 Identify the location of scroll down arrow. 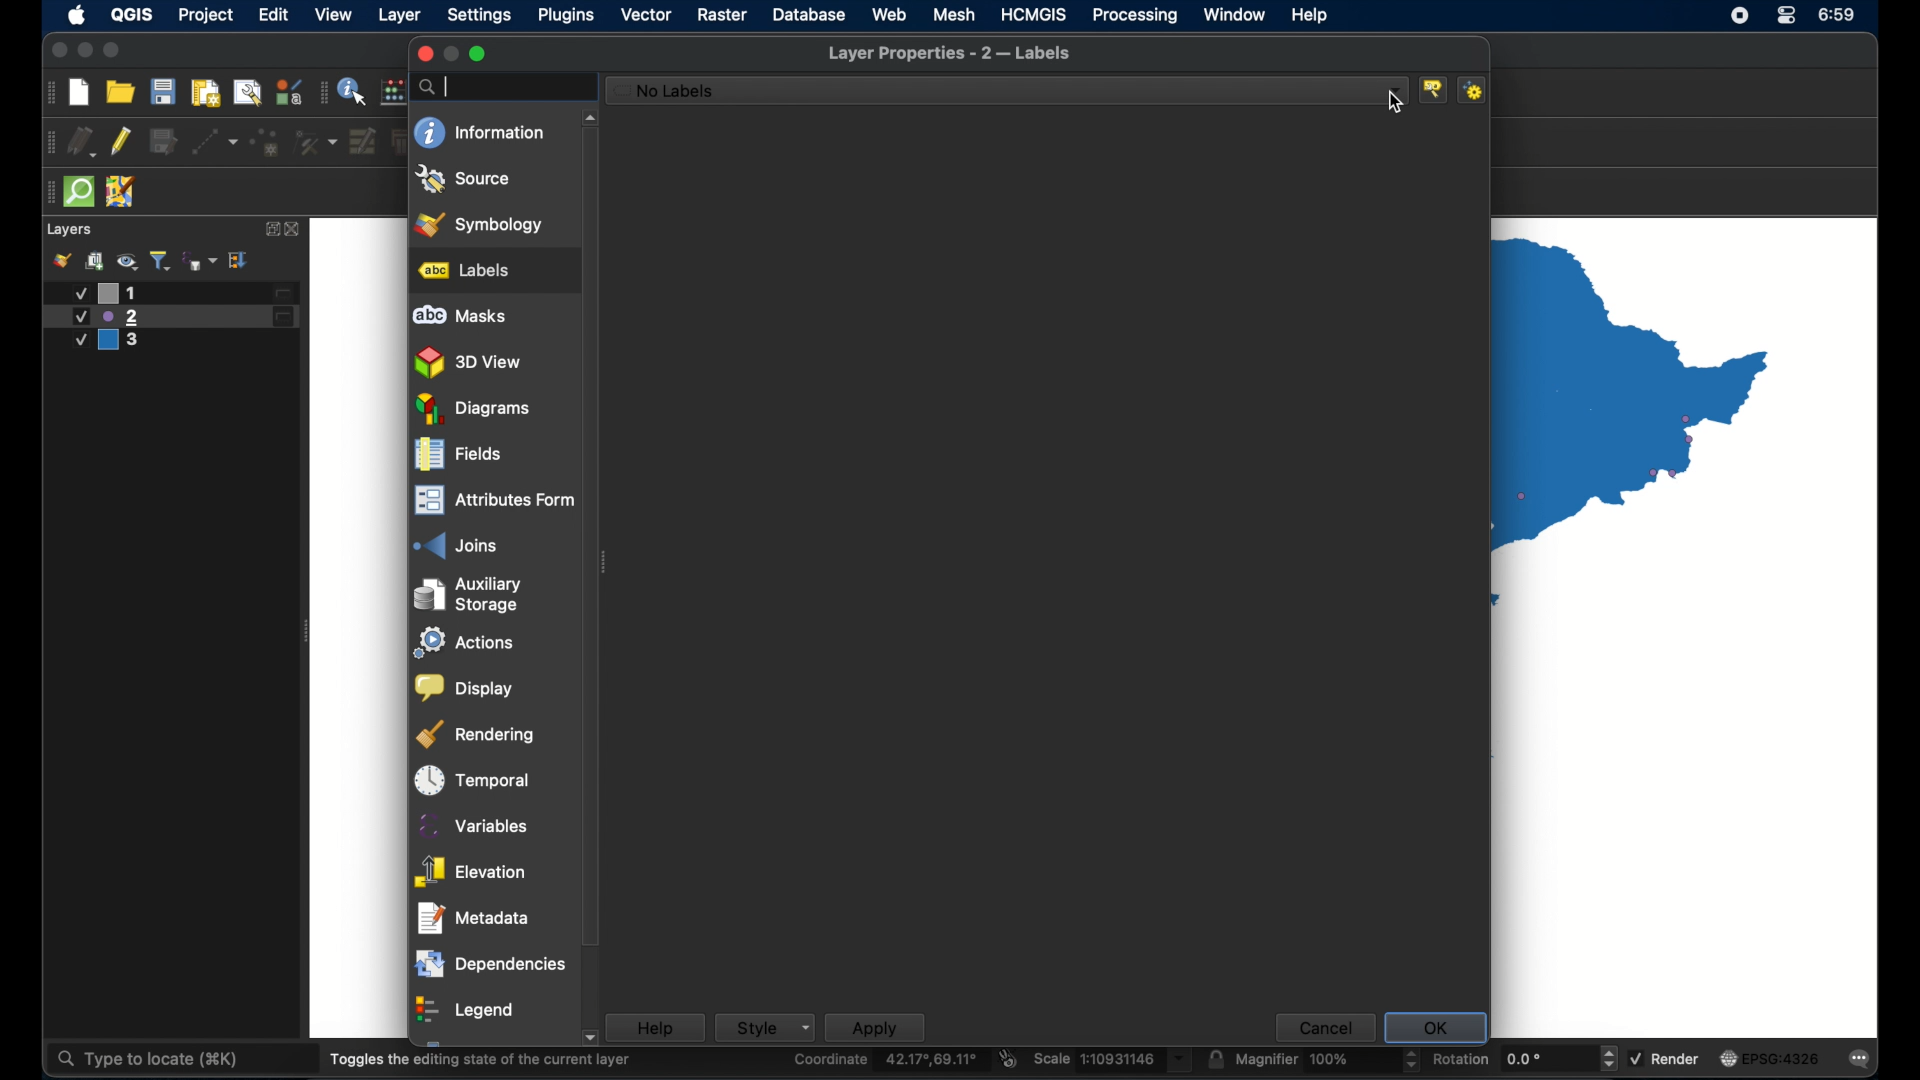
(588, 1039).